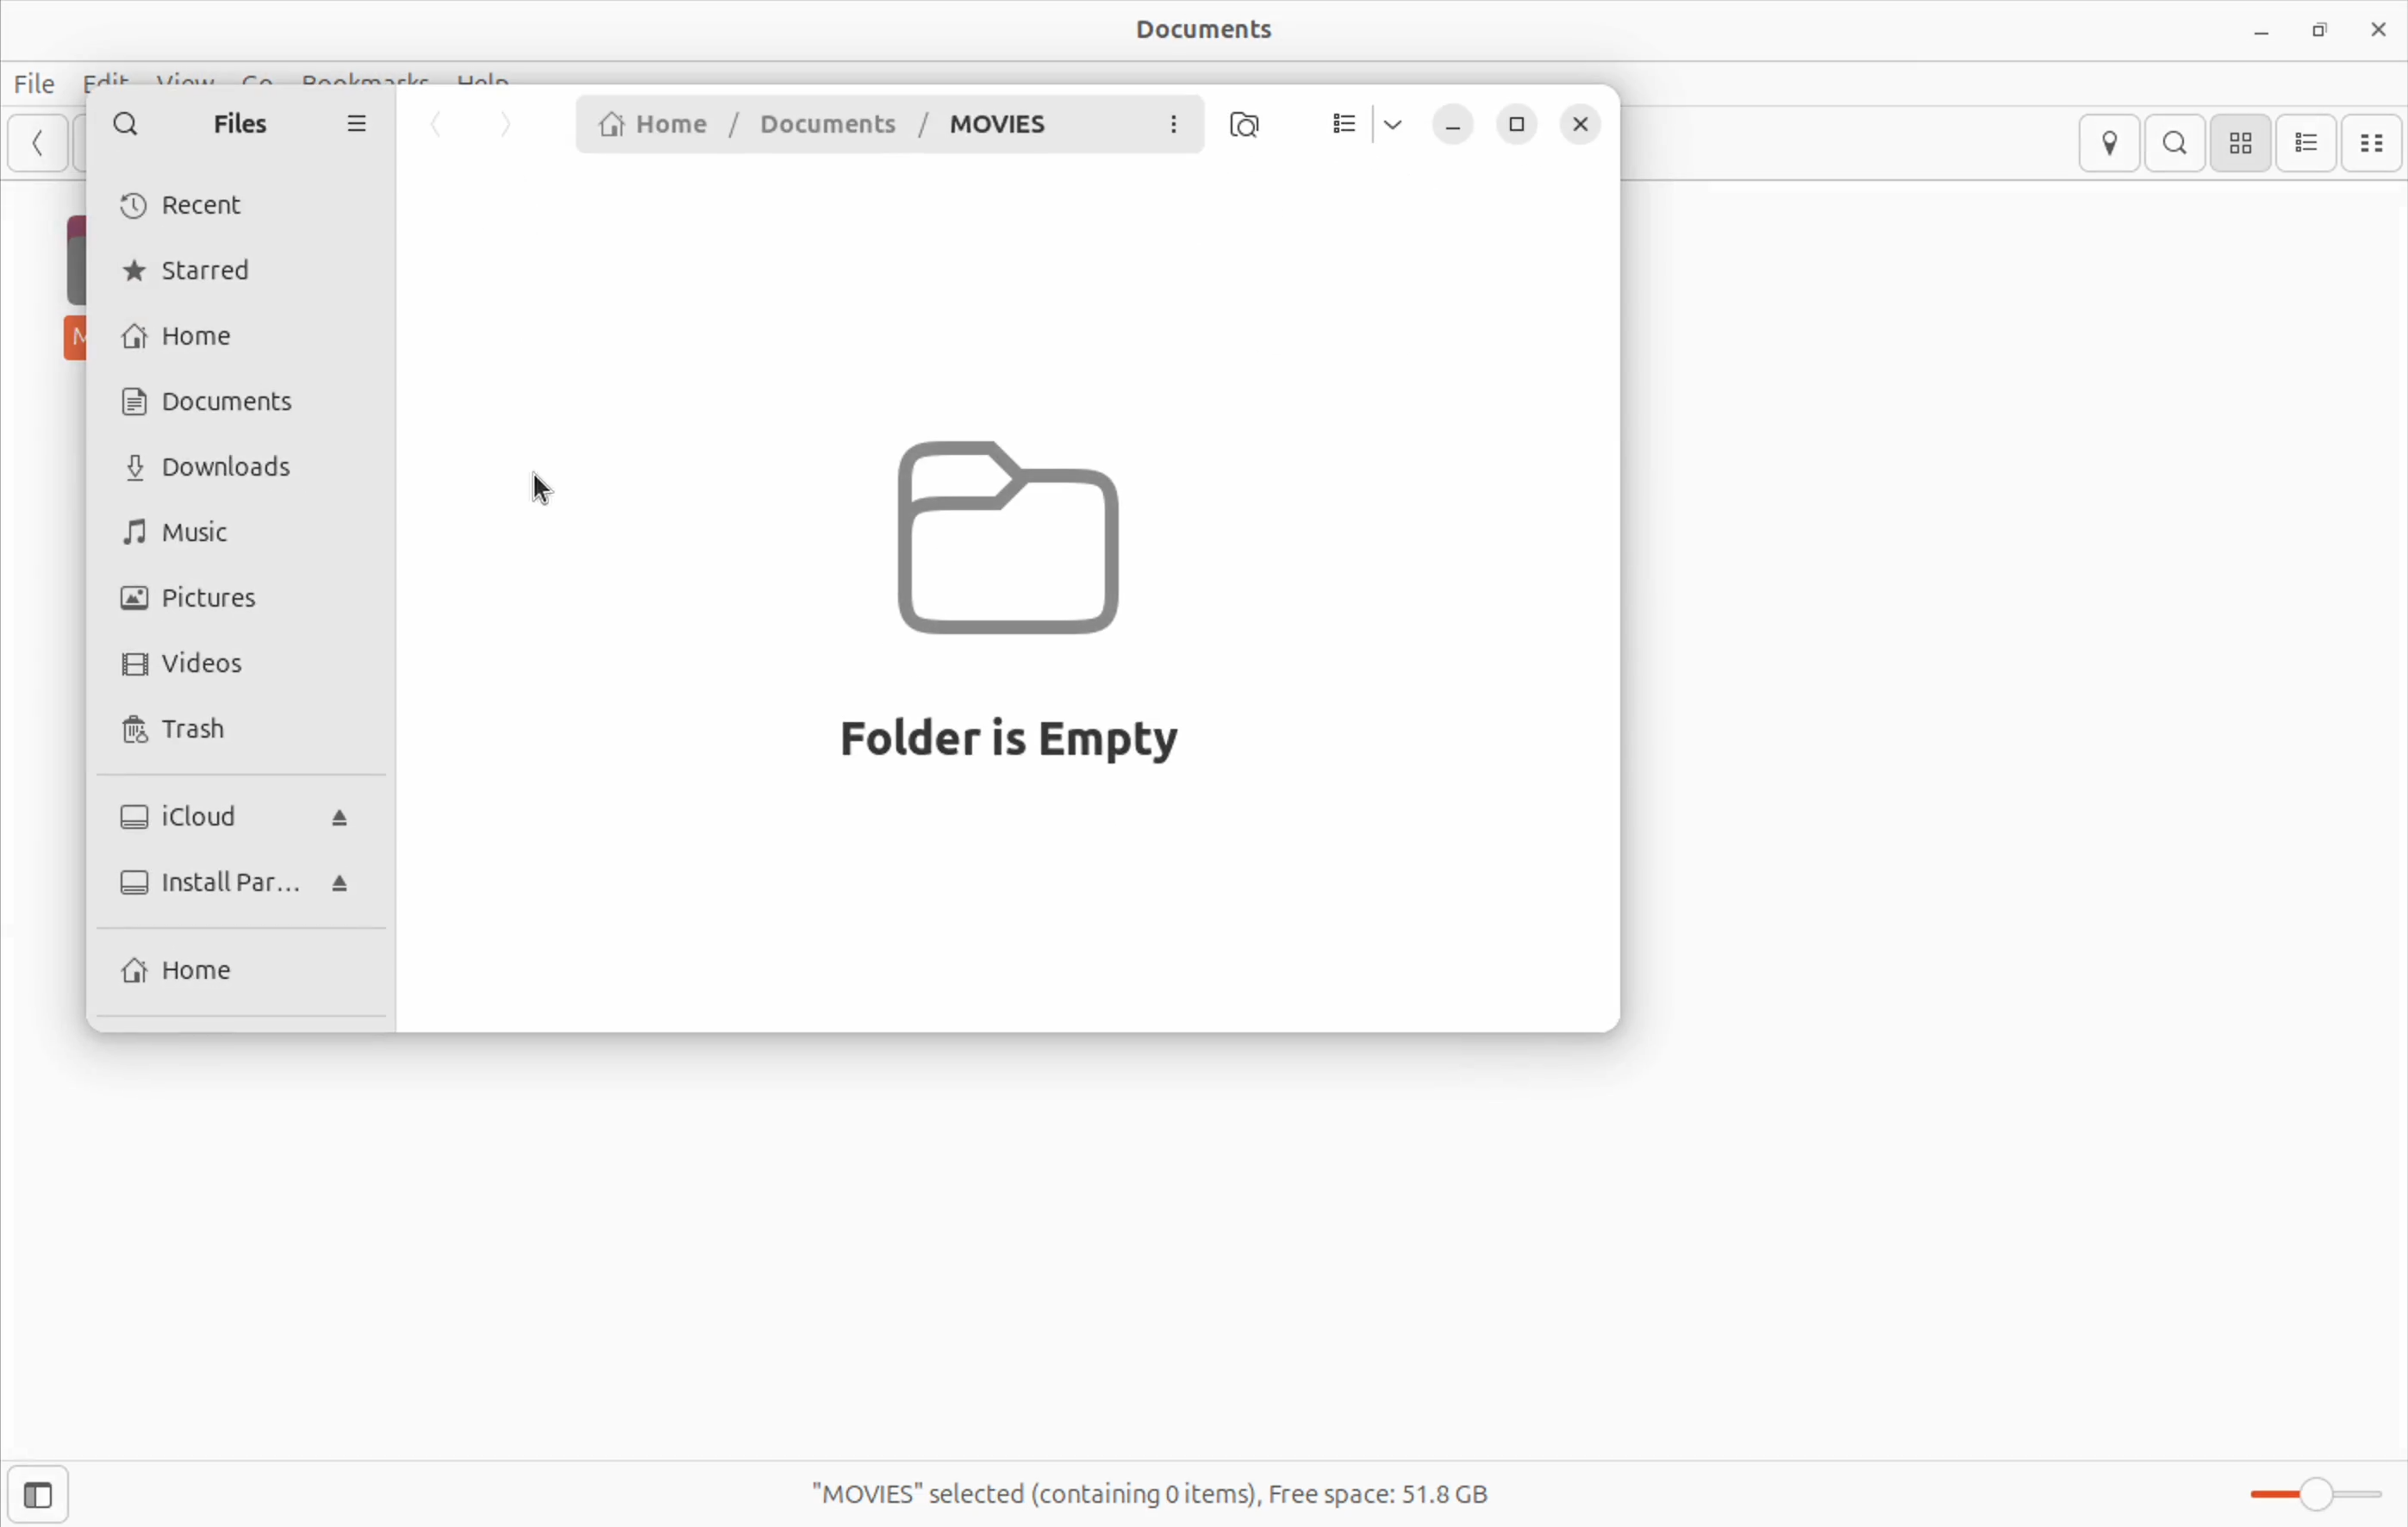 The width and height of the screenshot is (2408, 1527). What do you see at coordinates (1018, 604) in the screenshot?
I see `Folder is Empty` at bounding box center [1018, 604].